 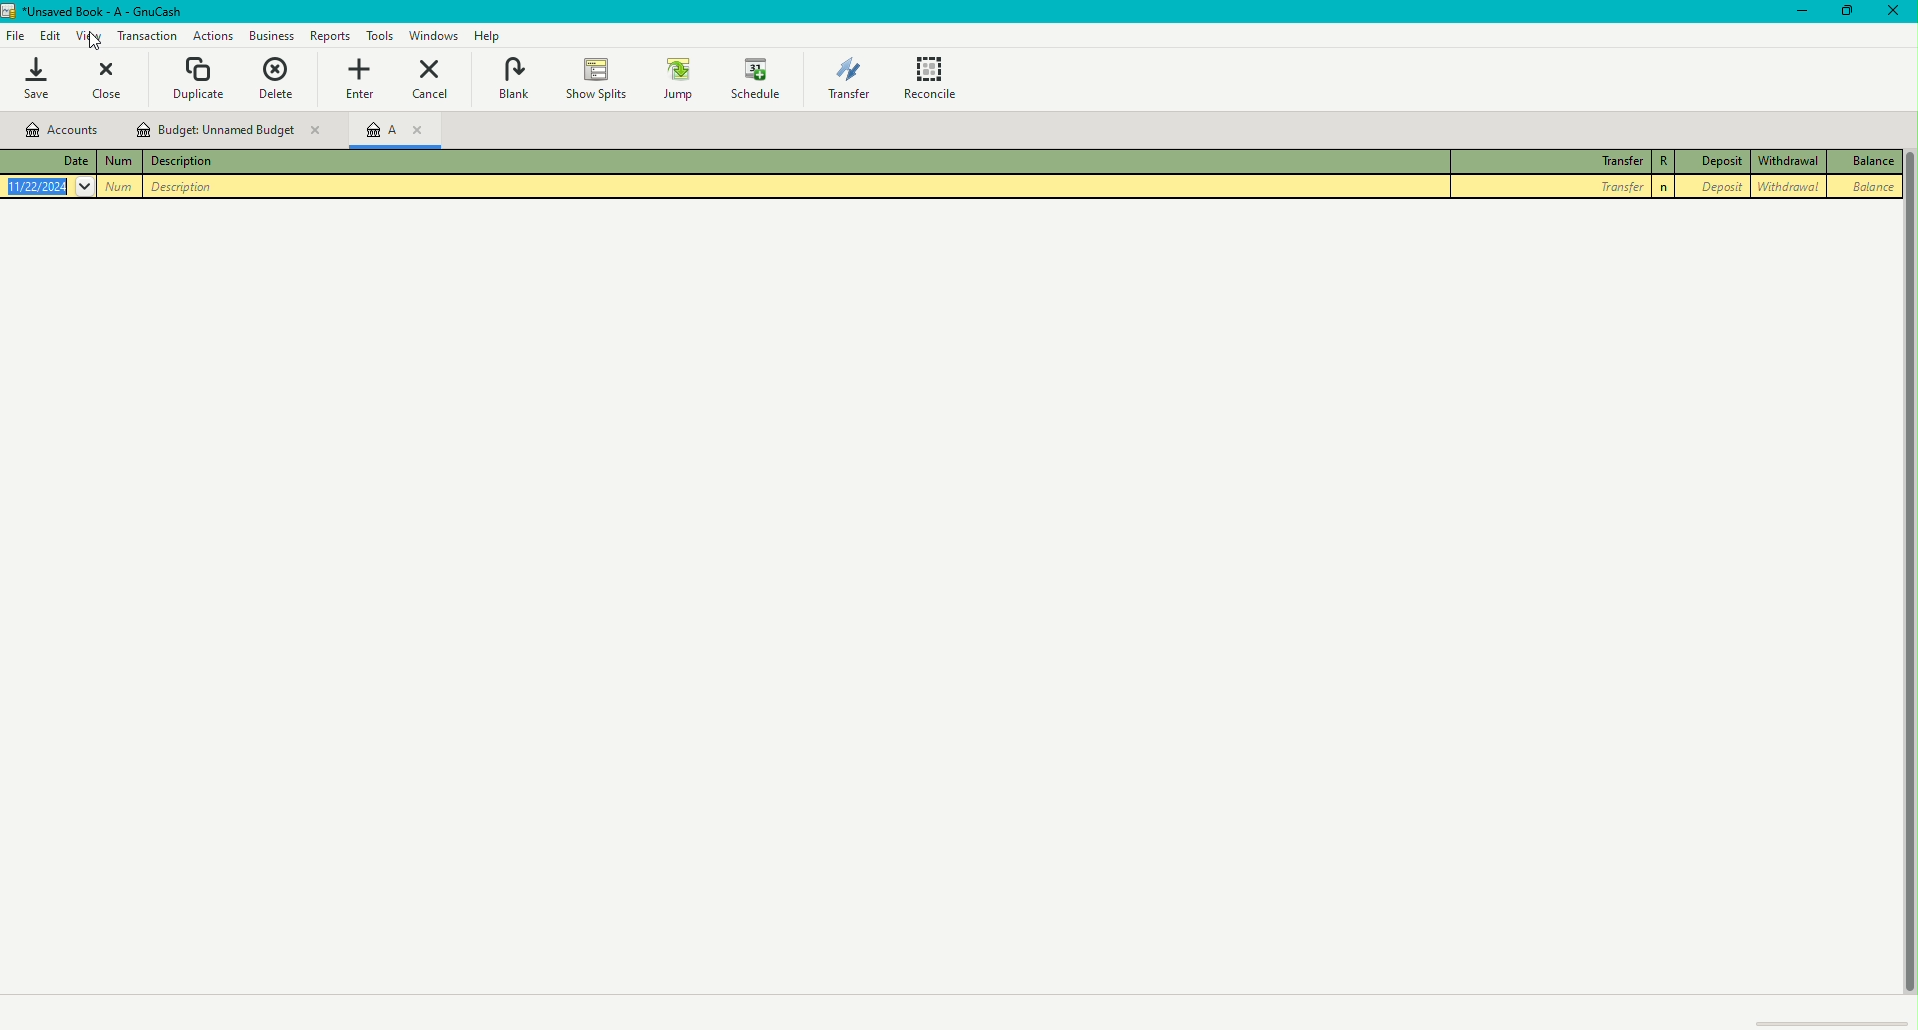 What do you see at coordinates (513, 80) in the screenshot?
I see `Blank` at bounding box center [513, 80].